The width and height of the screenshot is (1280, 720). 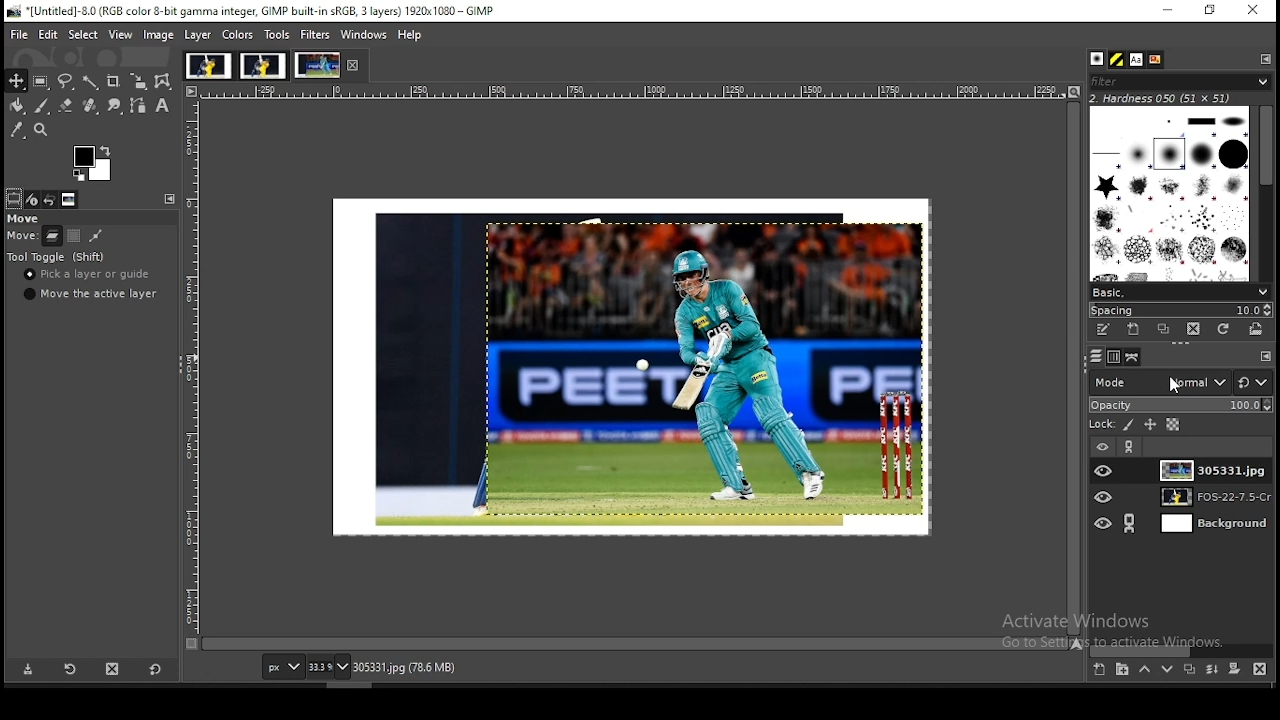 What do you see at coordinates (1266, 192) in the screenshot?
I see `scroll bar` at bounding box center [1266, 192].